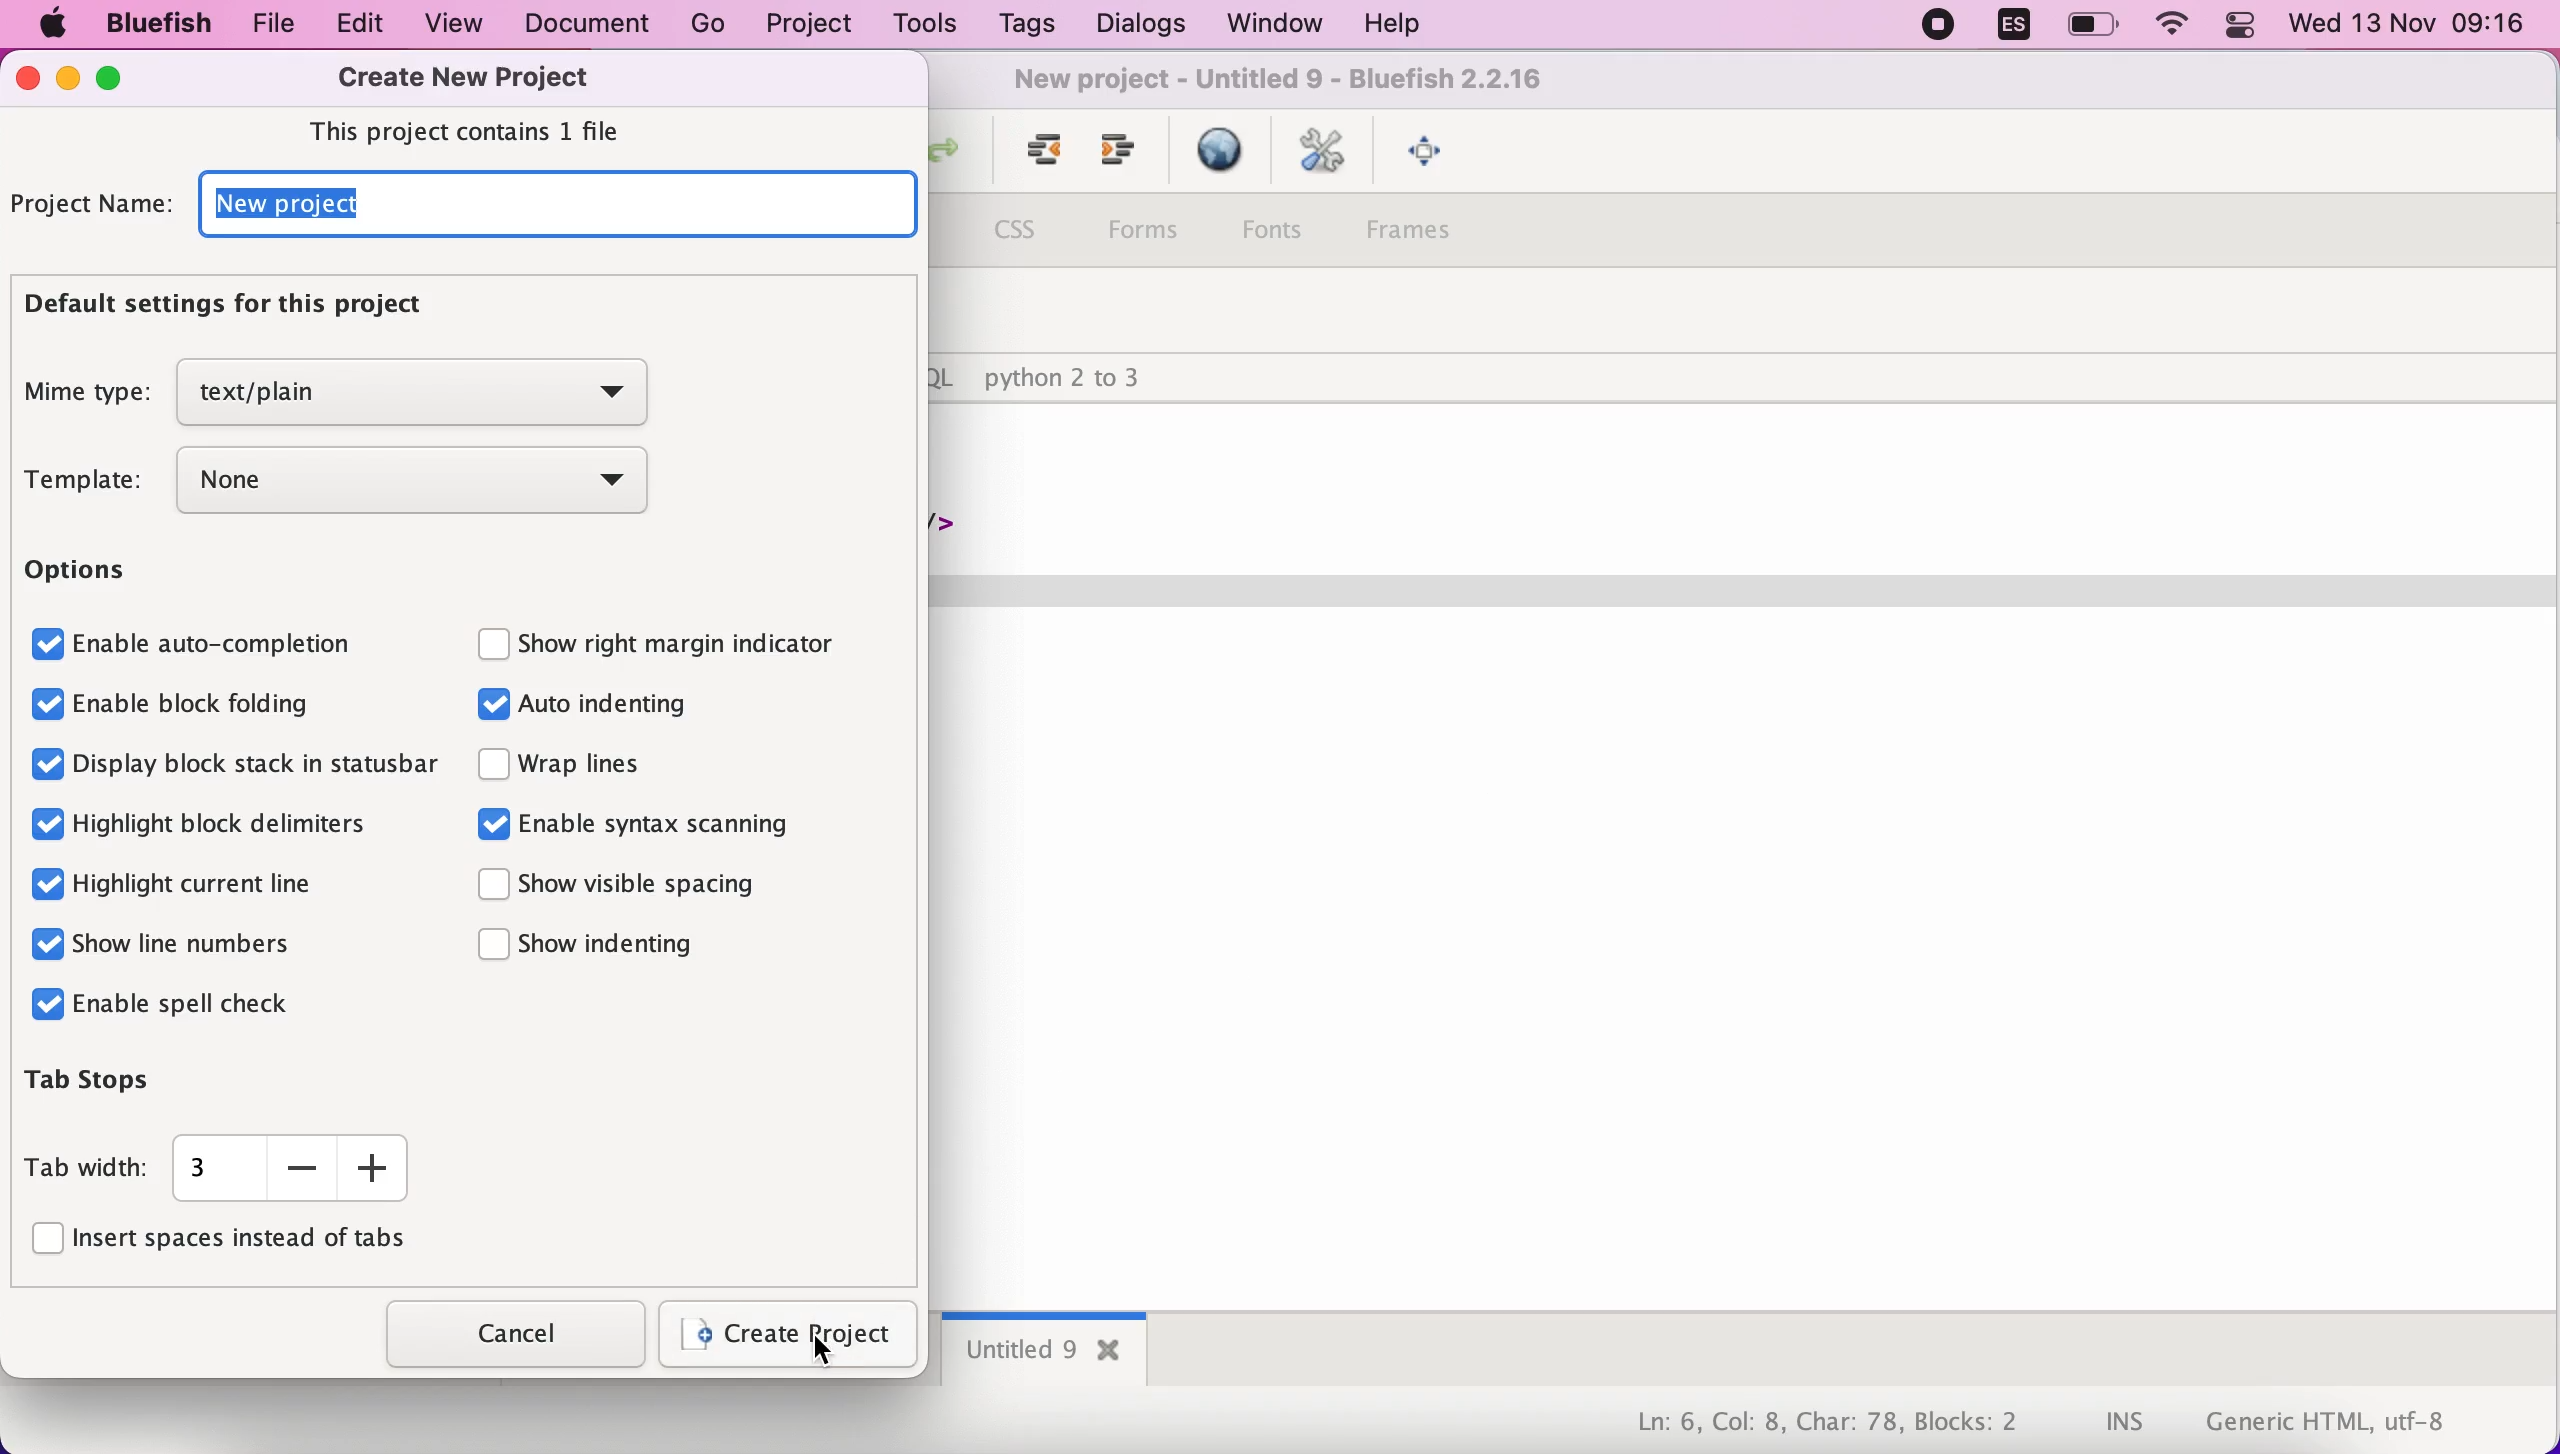 This screenshot has width=2560, height=1454. What do you see at coordinates (82, 482) in the screenshot?
I see `template` at bounding box center [82, 482].